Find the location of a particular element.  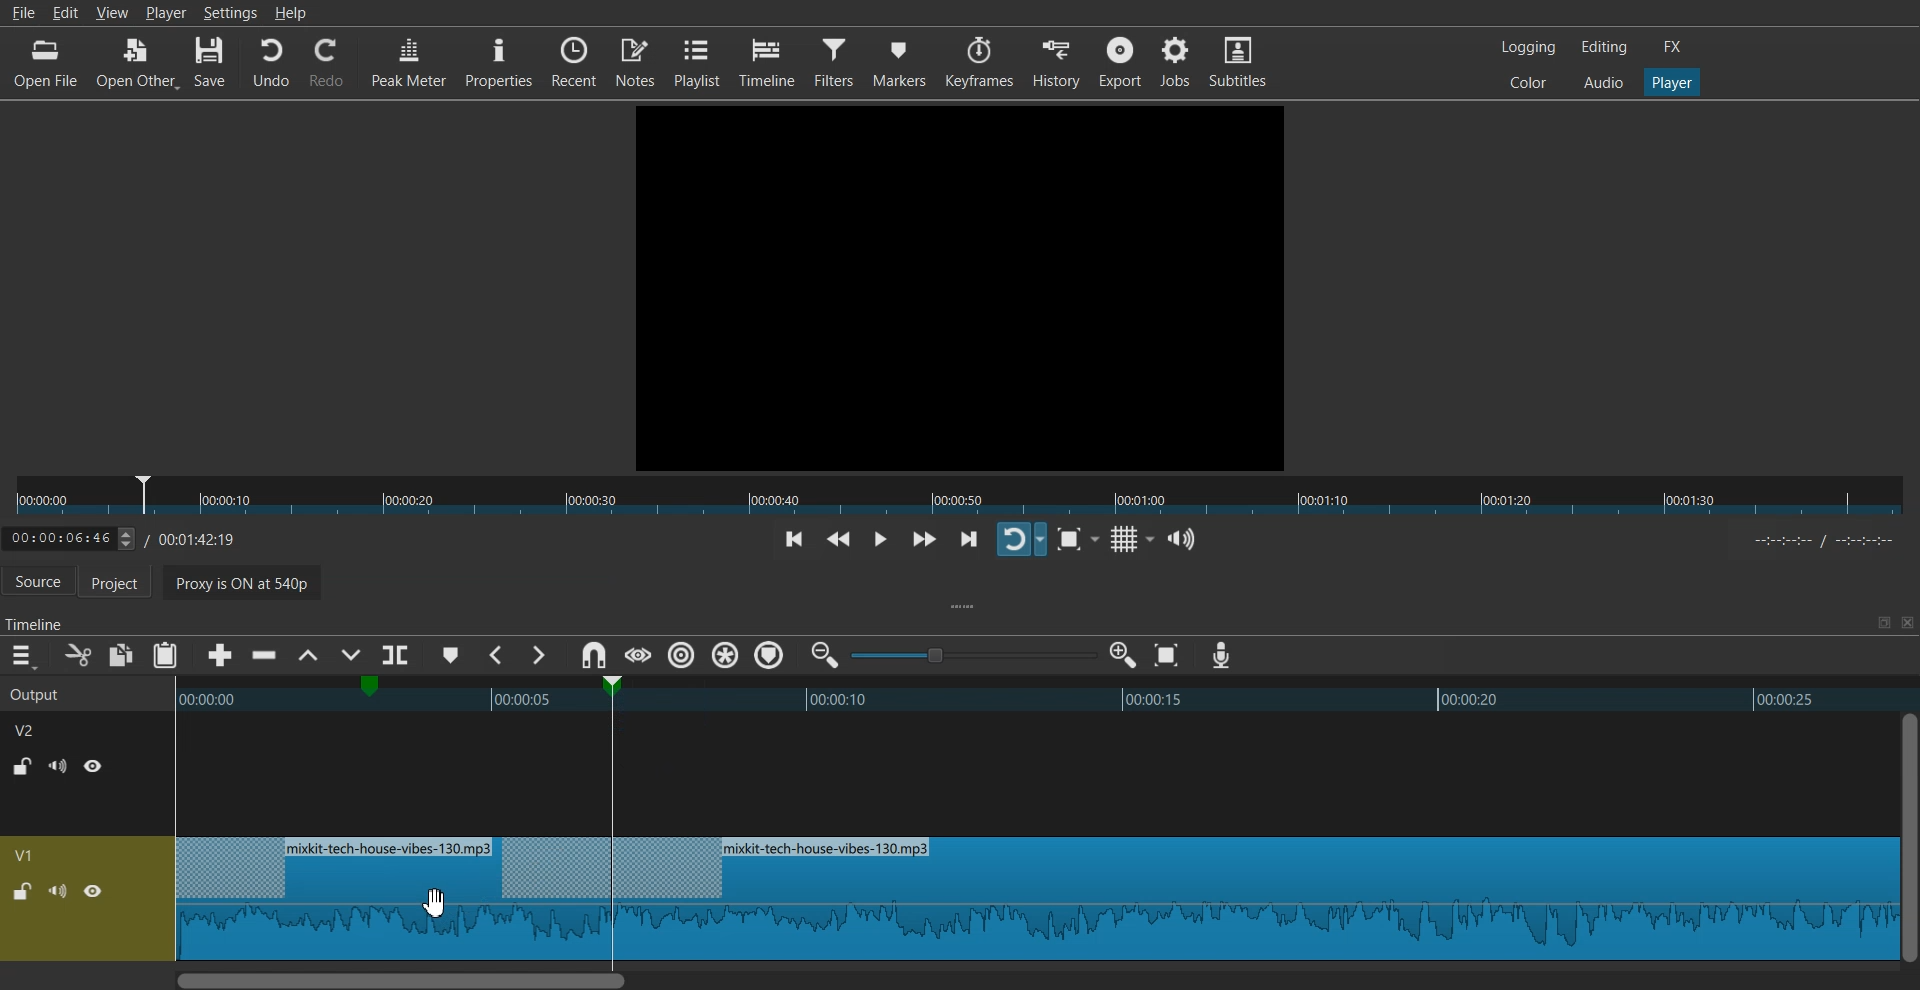

Cursor is located at coordinates (434, 904).